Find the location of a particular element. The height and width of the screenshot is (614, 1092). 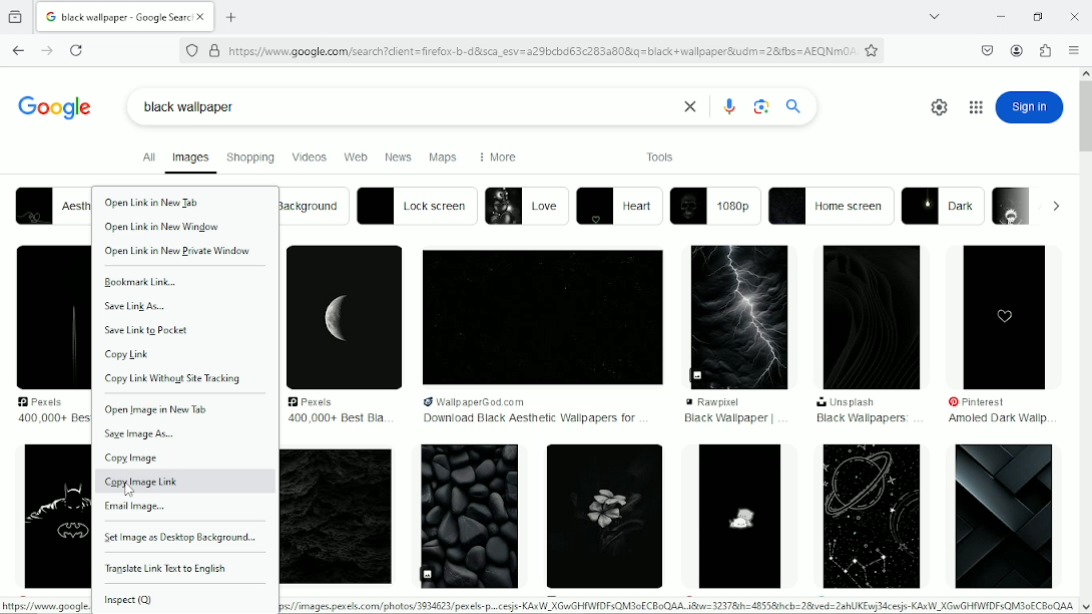

black image is located at coordinates (542, 317).